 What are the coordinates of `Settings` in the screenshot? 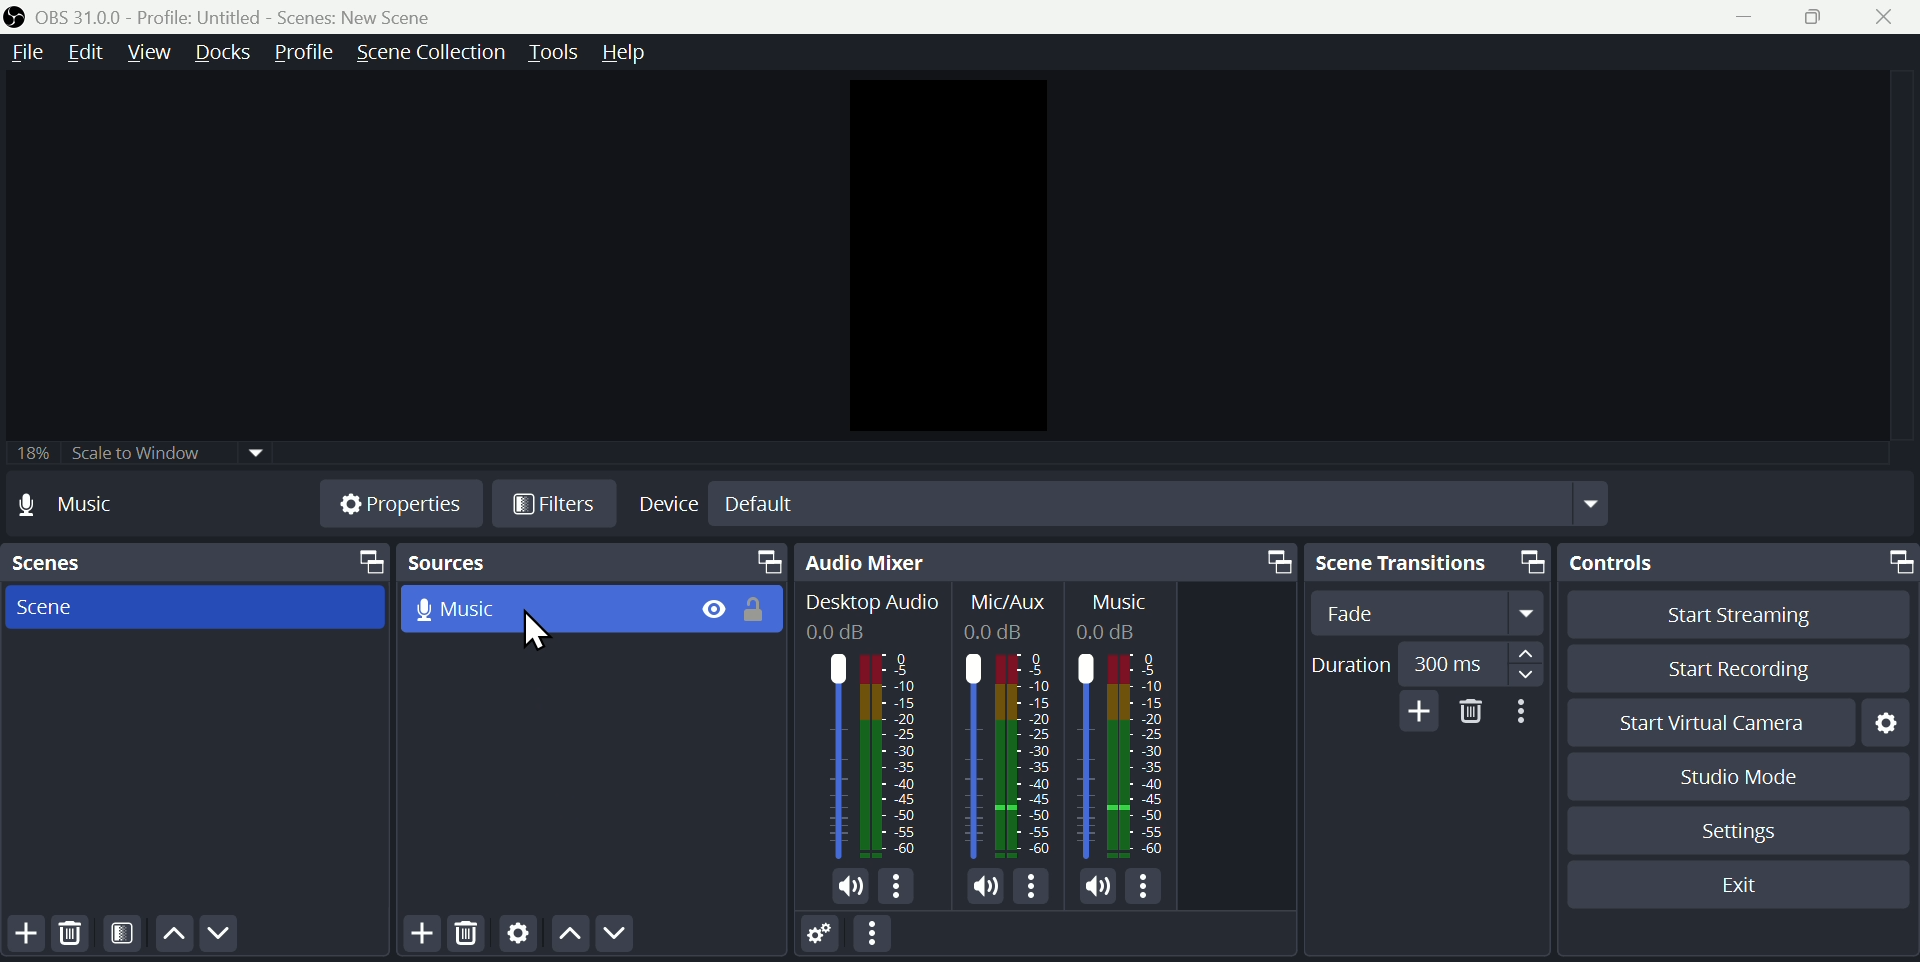 It's located at (1886, 726).